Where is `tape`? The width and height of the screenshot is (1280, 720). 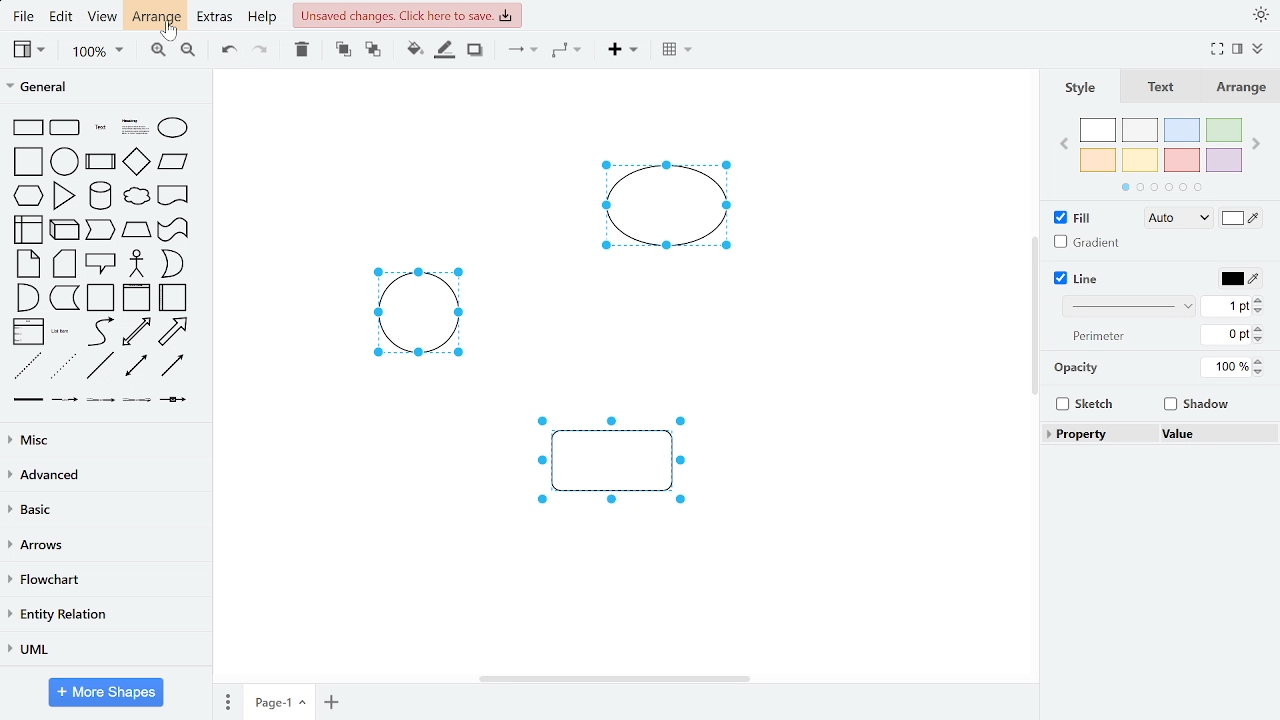 tape is located at coordinates (174, 230).